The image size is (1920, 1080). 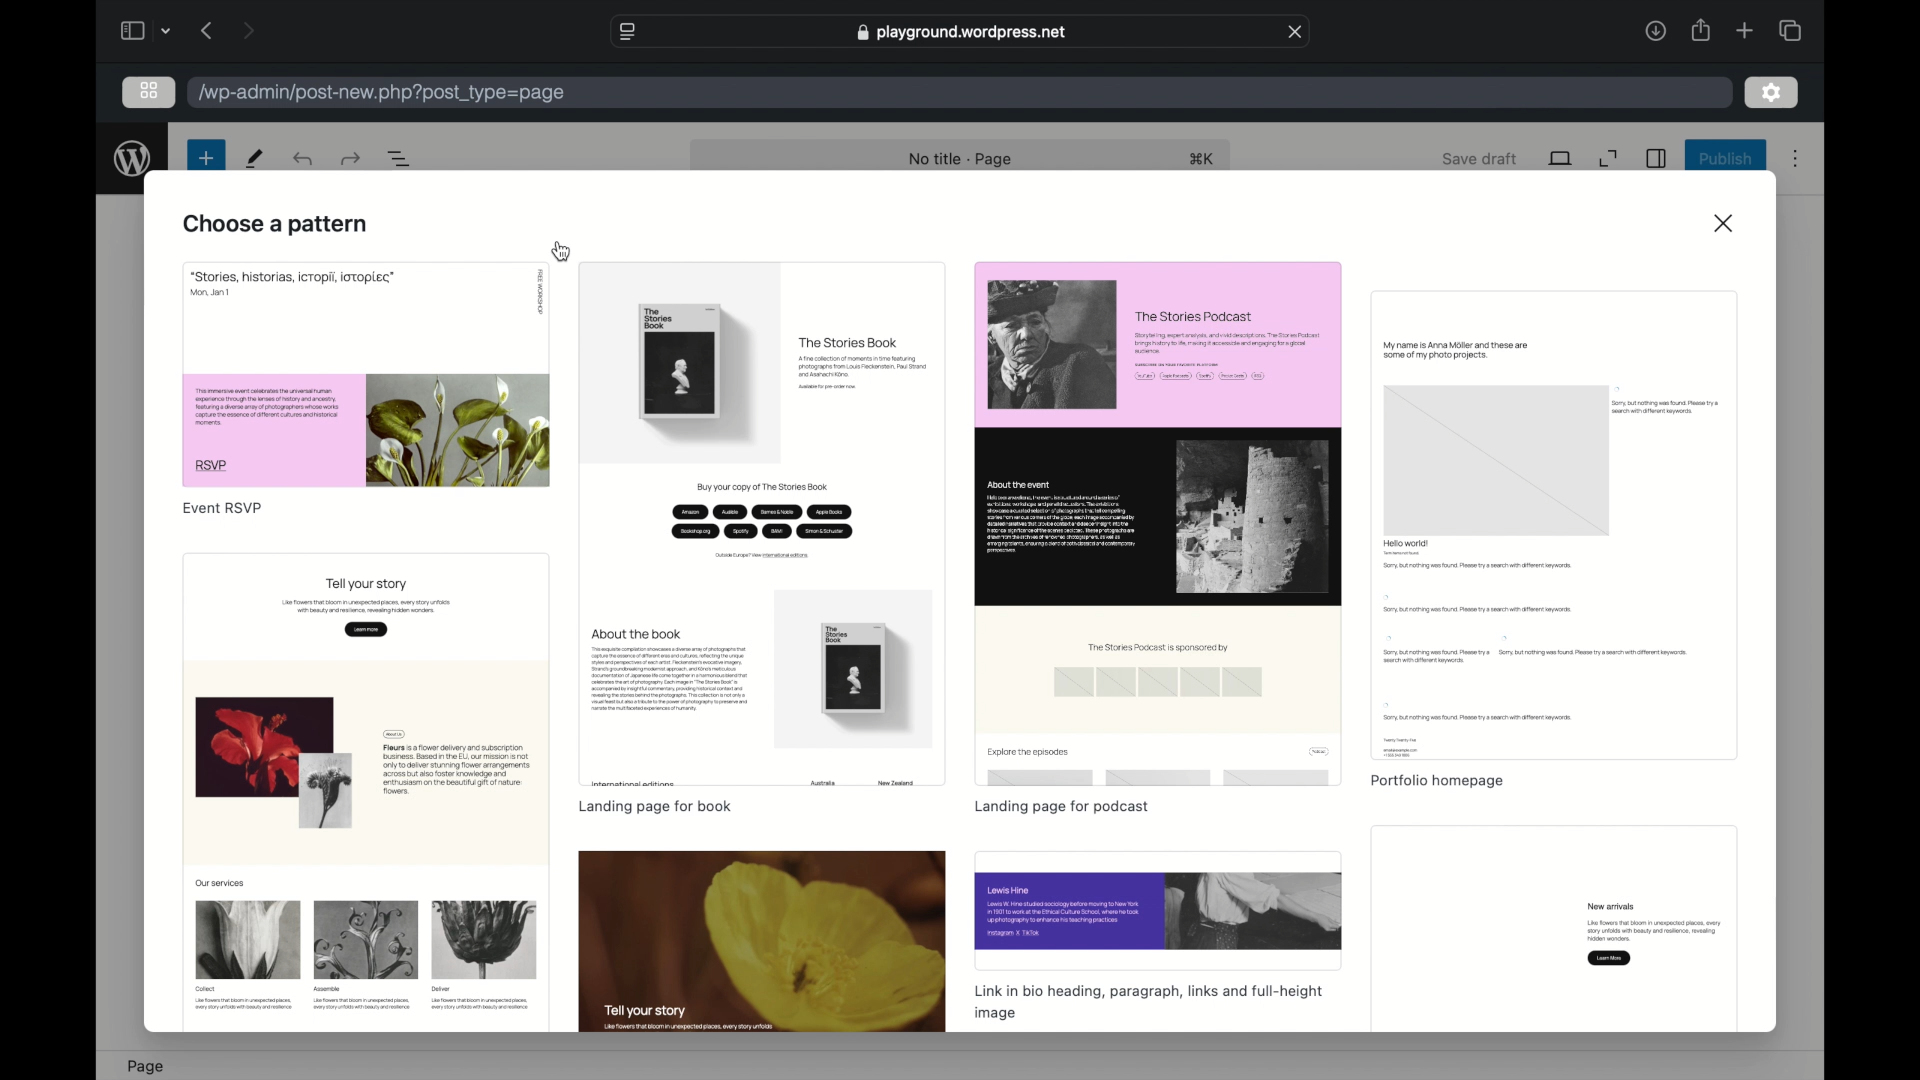 I want to click on preview, so click(x=763, y=942).